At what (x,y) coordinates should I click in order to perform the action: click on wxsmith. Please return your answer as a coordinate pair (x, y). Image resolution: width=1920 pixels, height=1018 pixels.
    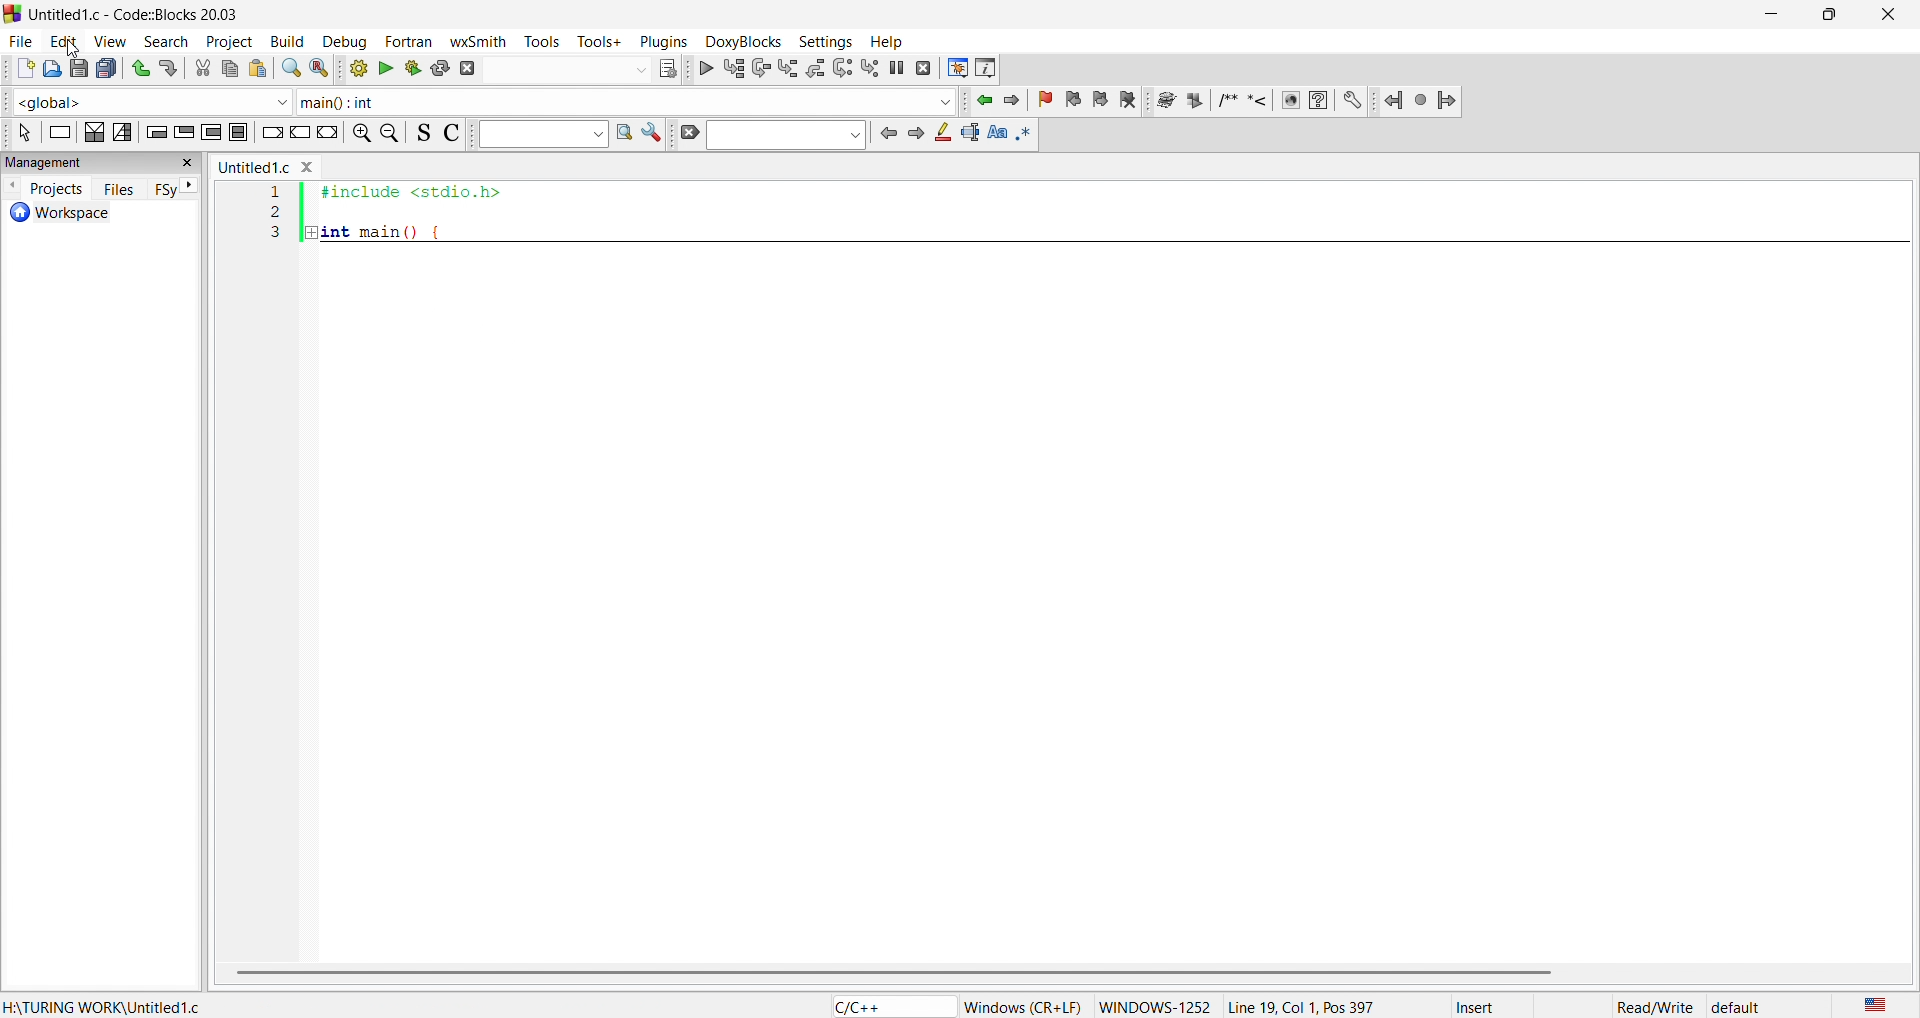
    Looking at the image, I should click on (483, 39).